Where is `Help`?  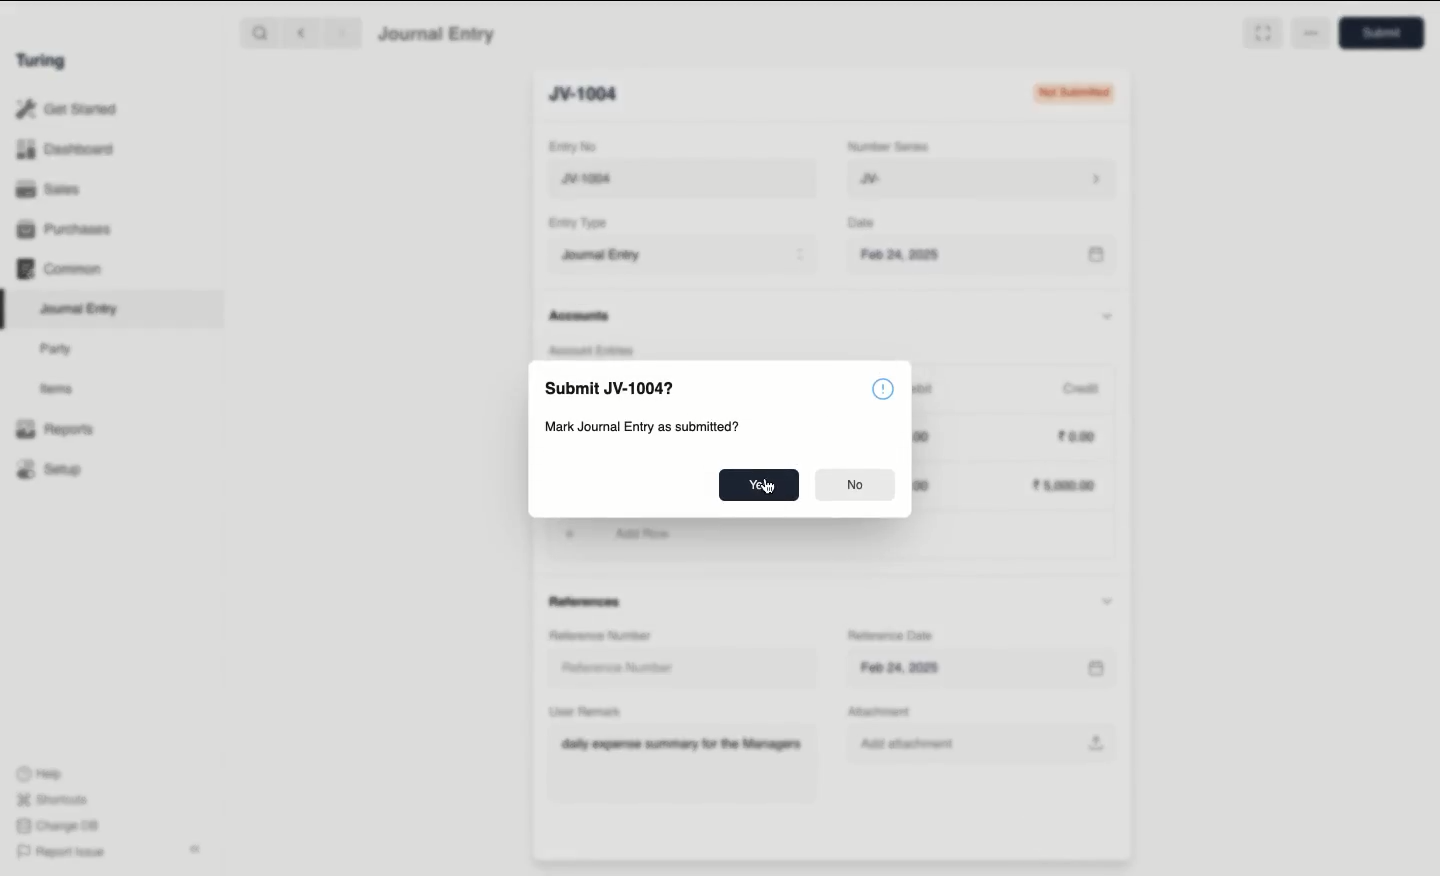 Help is located at coordinates (40, 774).